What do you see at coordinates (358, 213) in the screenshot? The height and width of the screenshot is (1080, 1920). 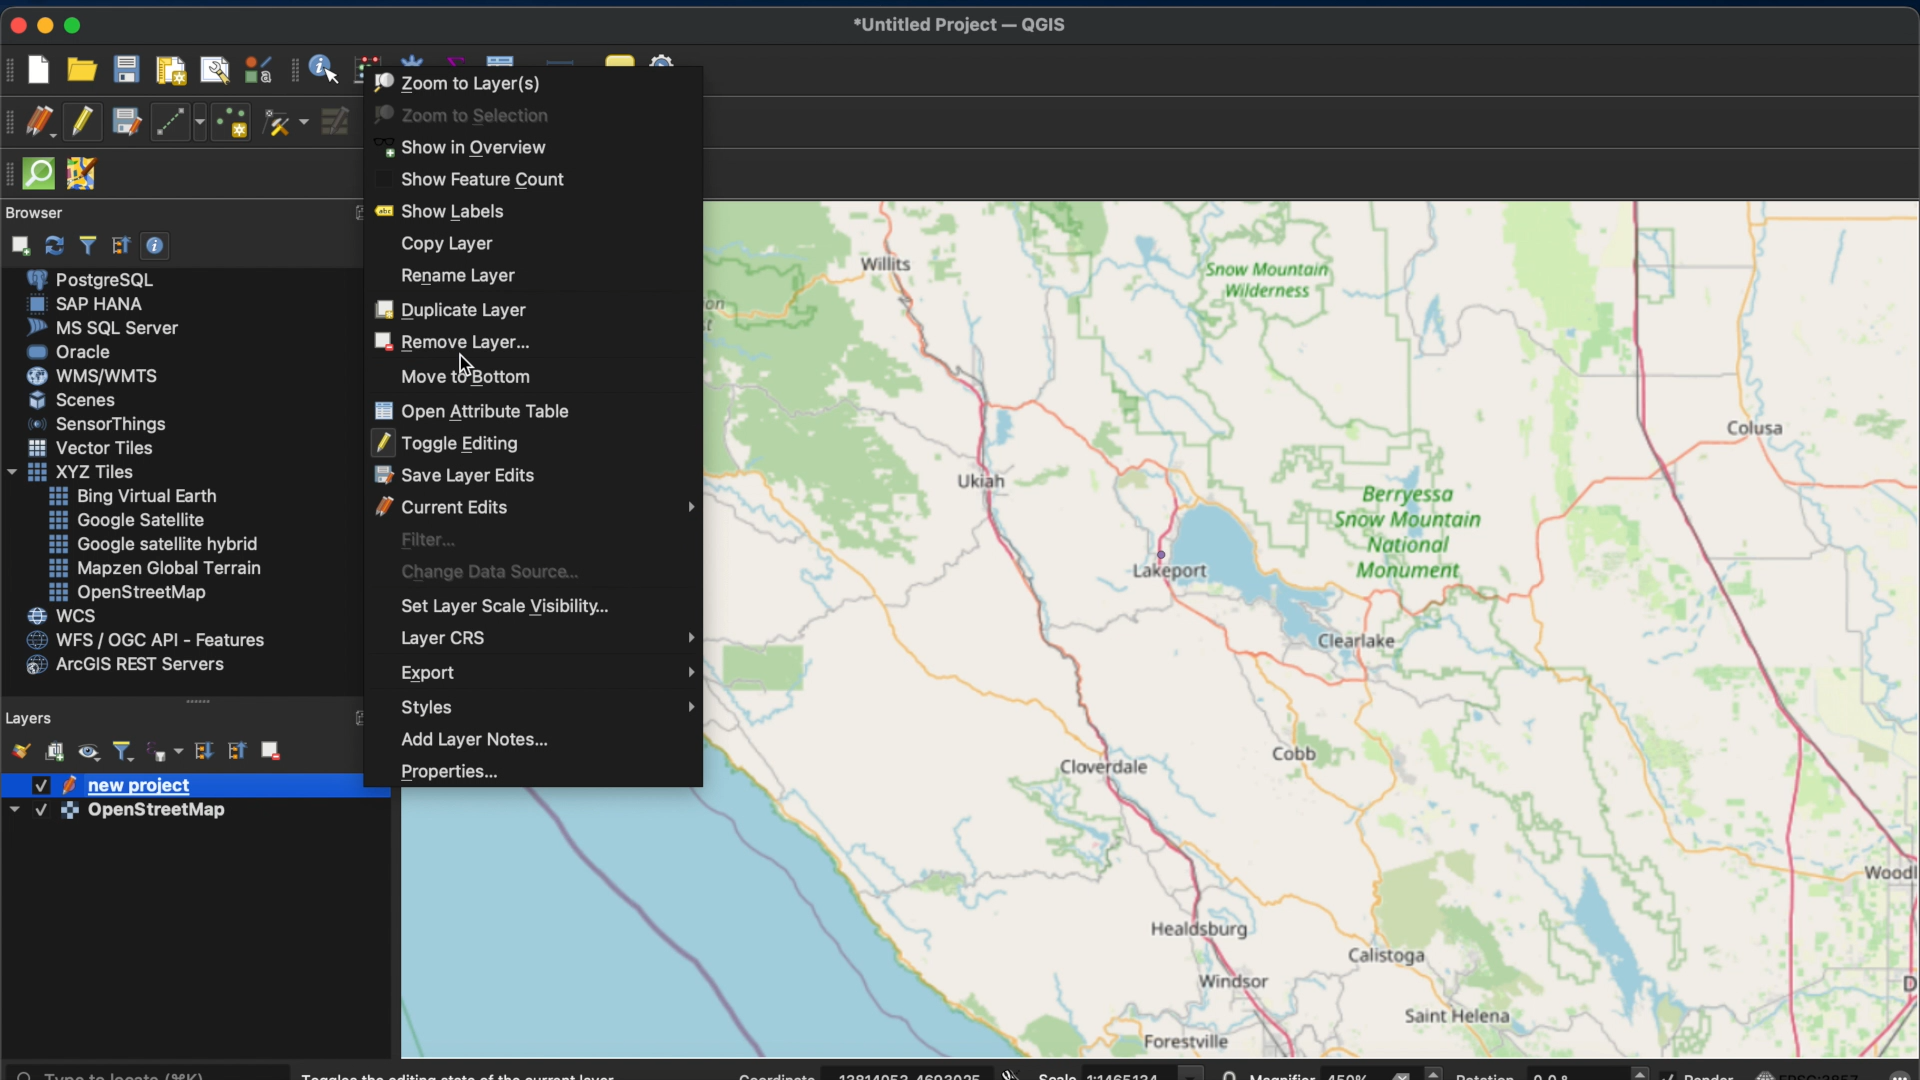 I see `expand` at bounding box center [358, 213].